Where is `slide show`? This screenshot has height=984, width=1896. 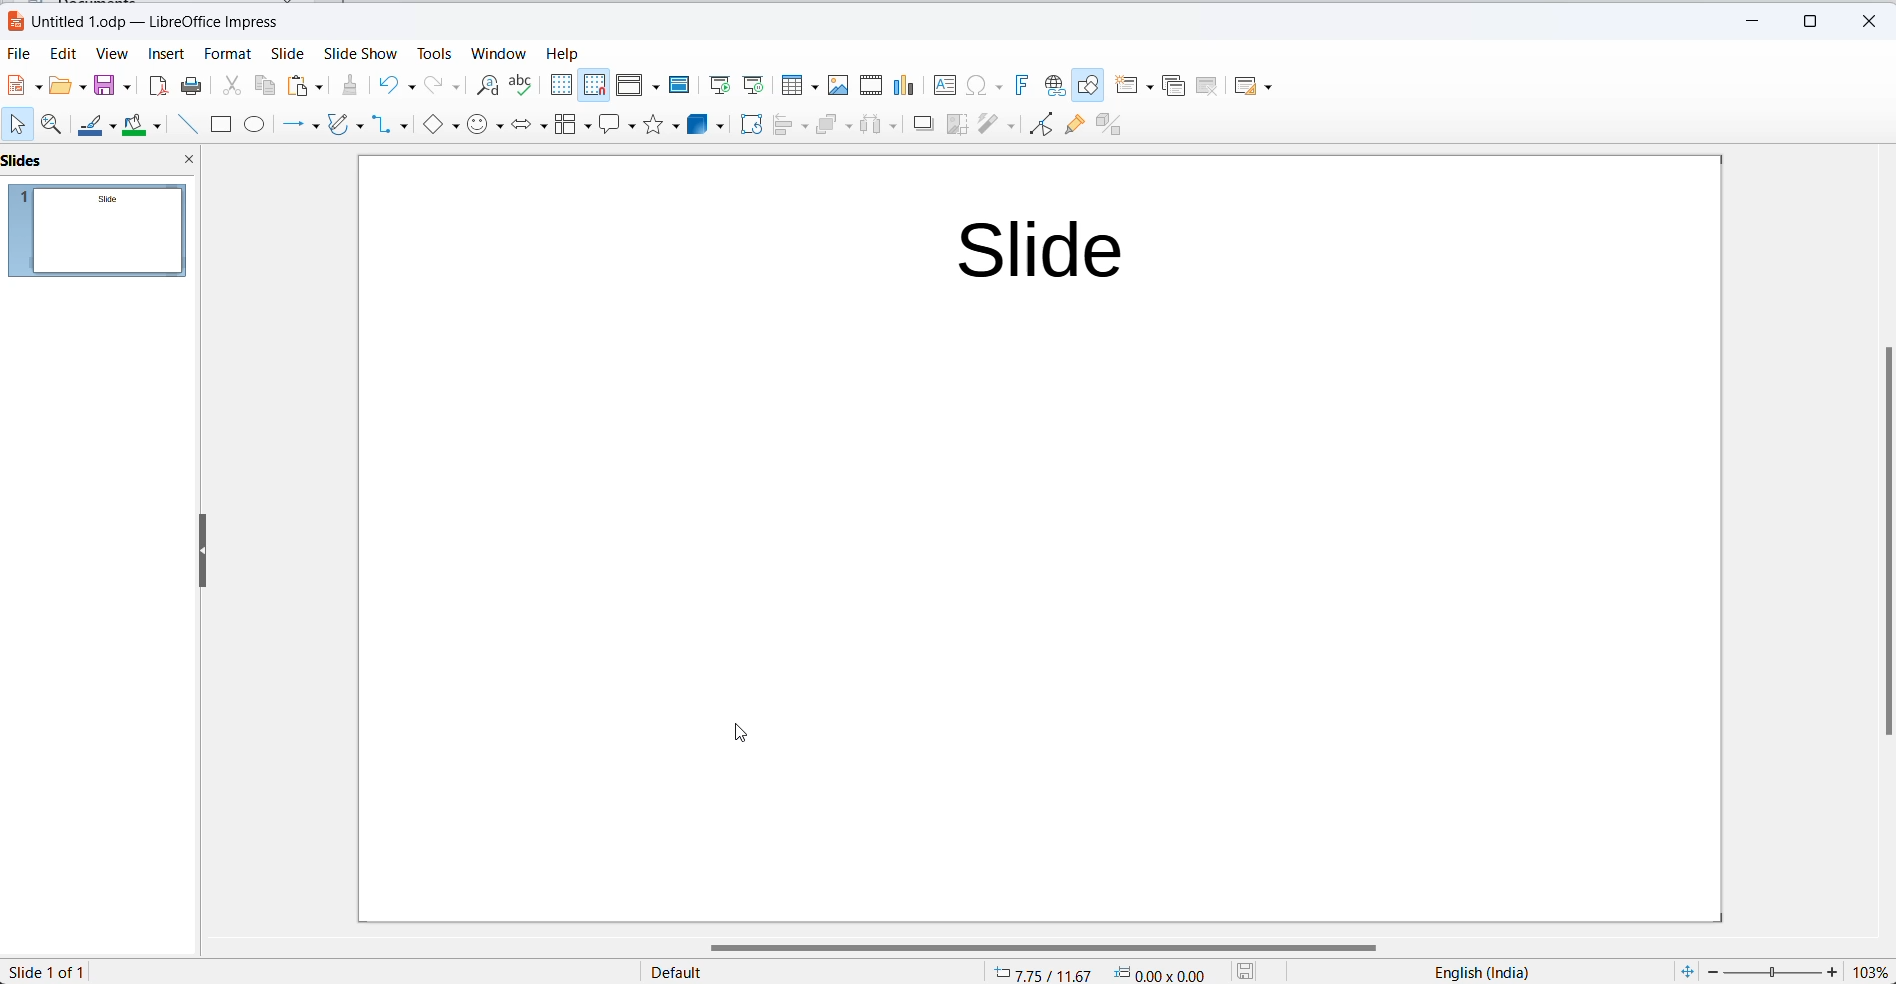
slide show is located at coordinates (357, 55).